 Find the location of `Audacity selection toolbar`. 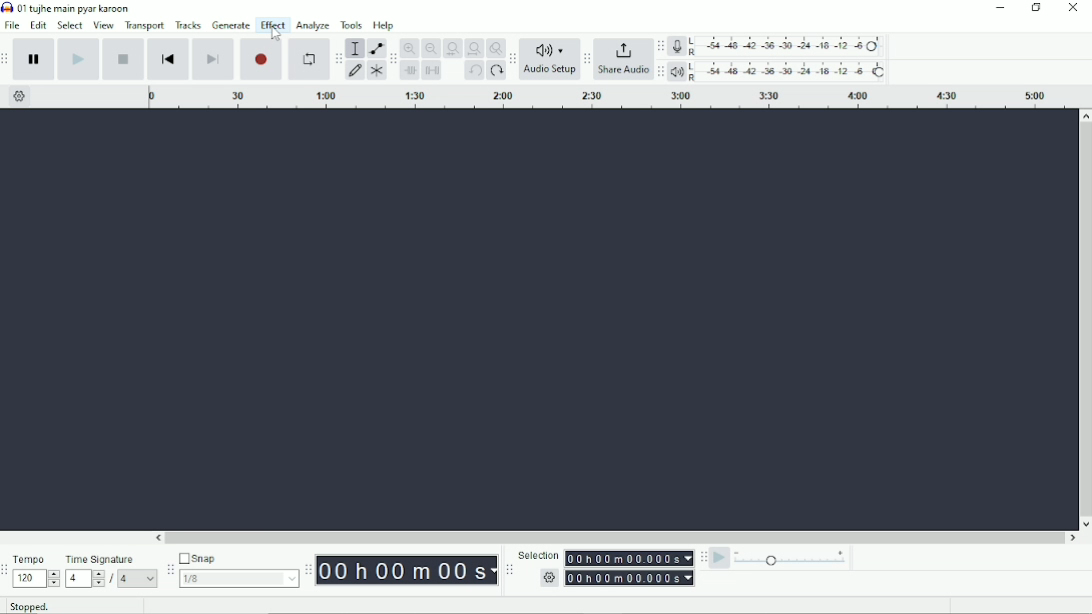

Audacity selection toolbar is located at coordinates (508, 568).